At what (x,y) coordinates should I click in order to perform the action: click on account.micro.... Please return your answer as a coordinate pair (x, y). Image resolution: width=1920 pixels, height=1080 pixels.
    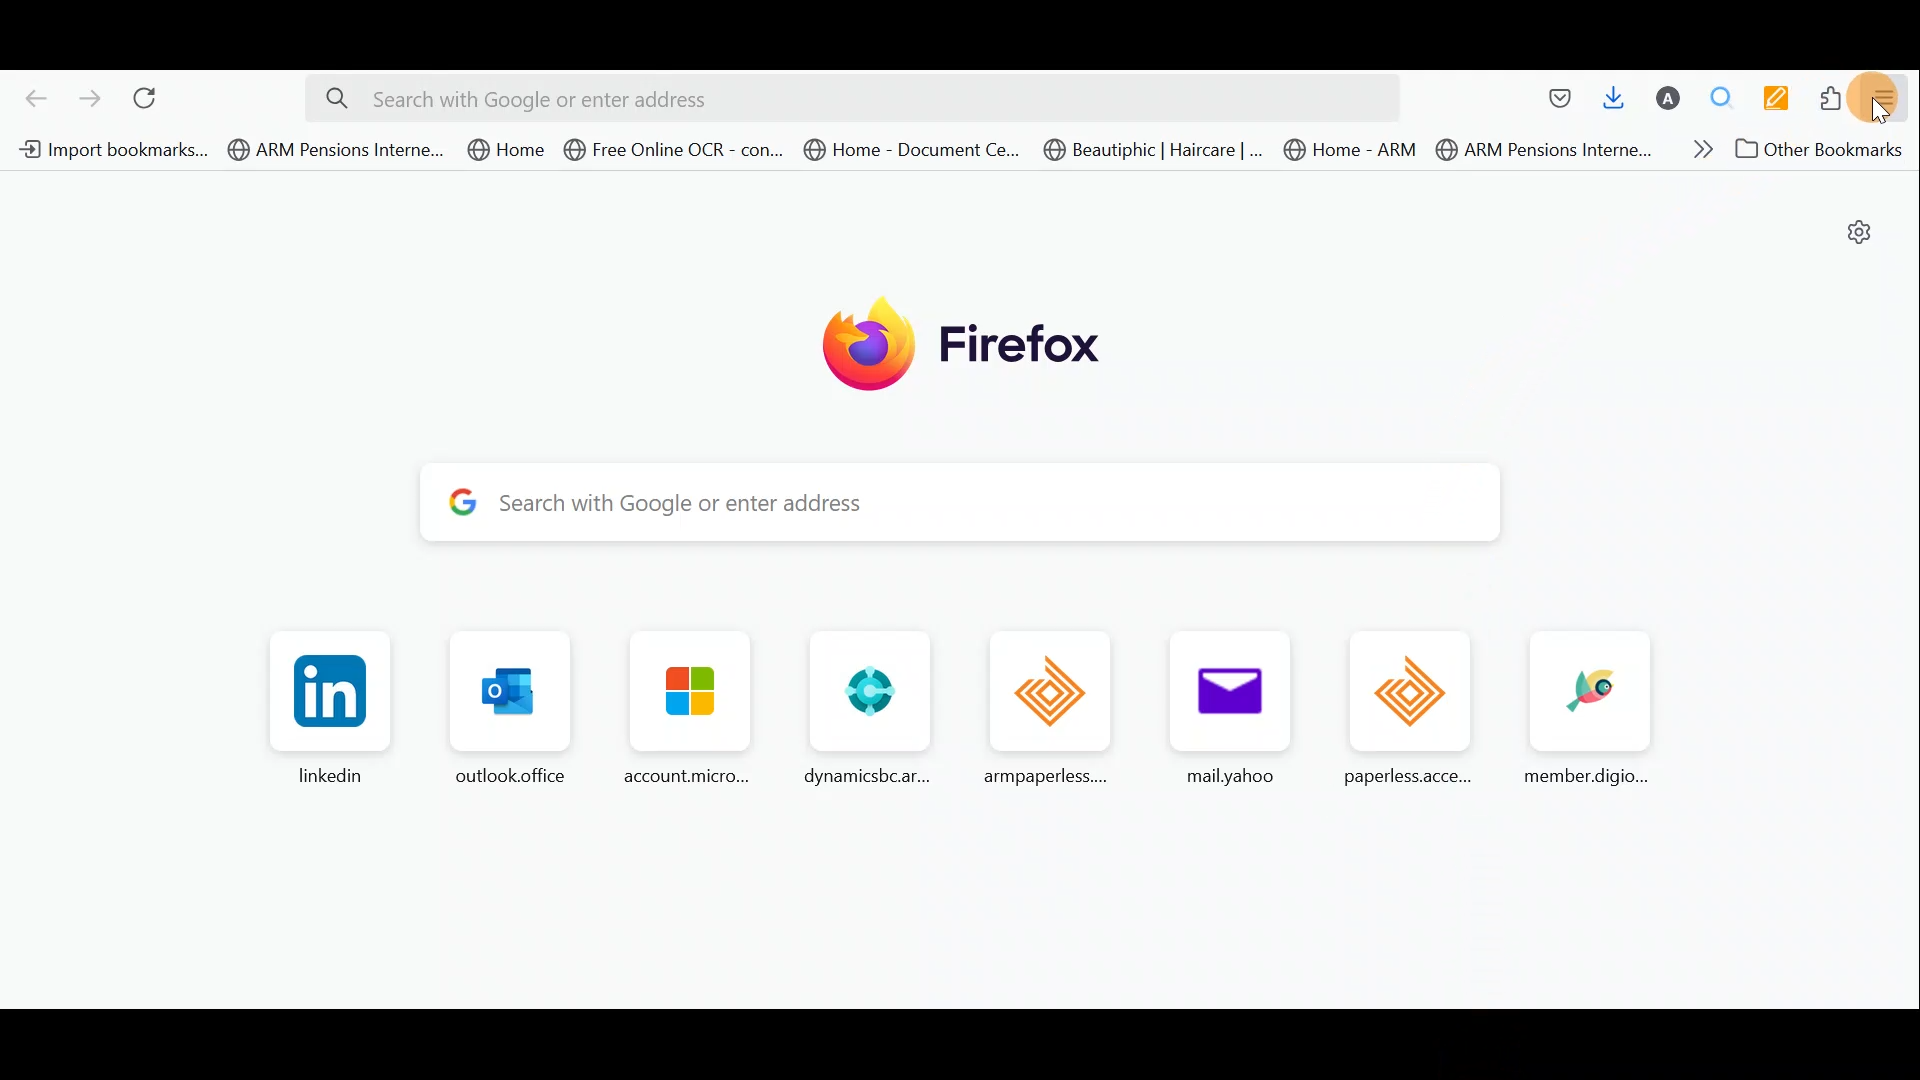
    Looking at the image, I should click on (679, 712).